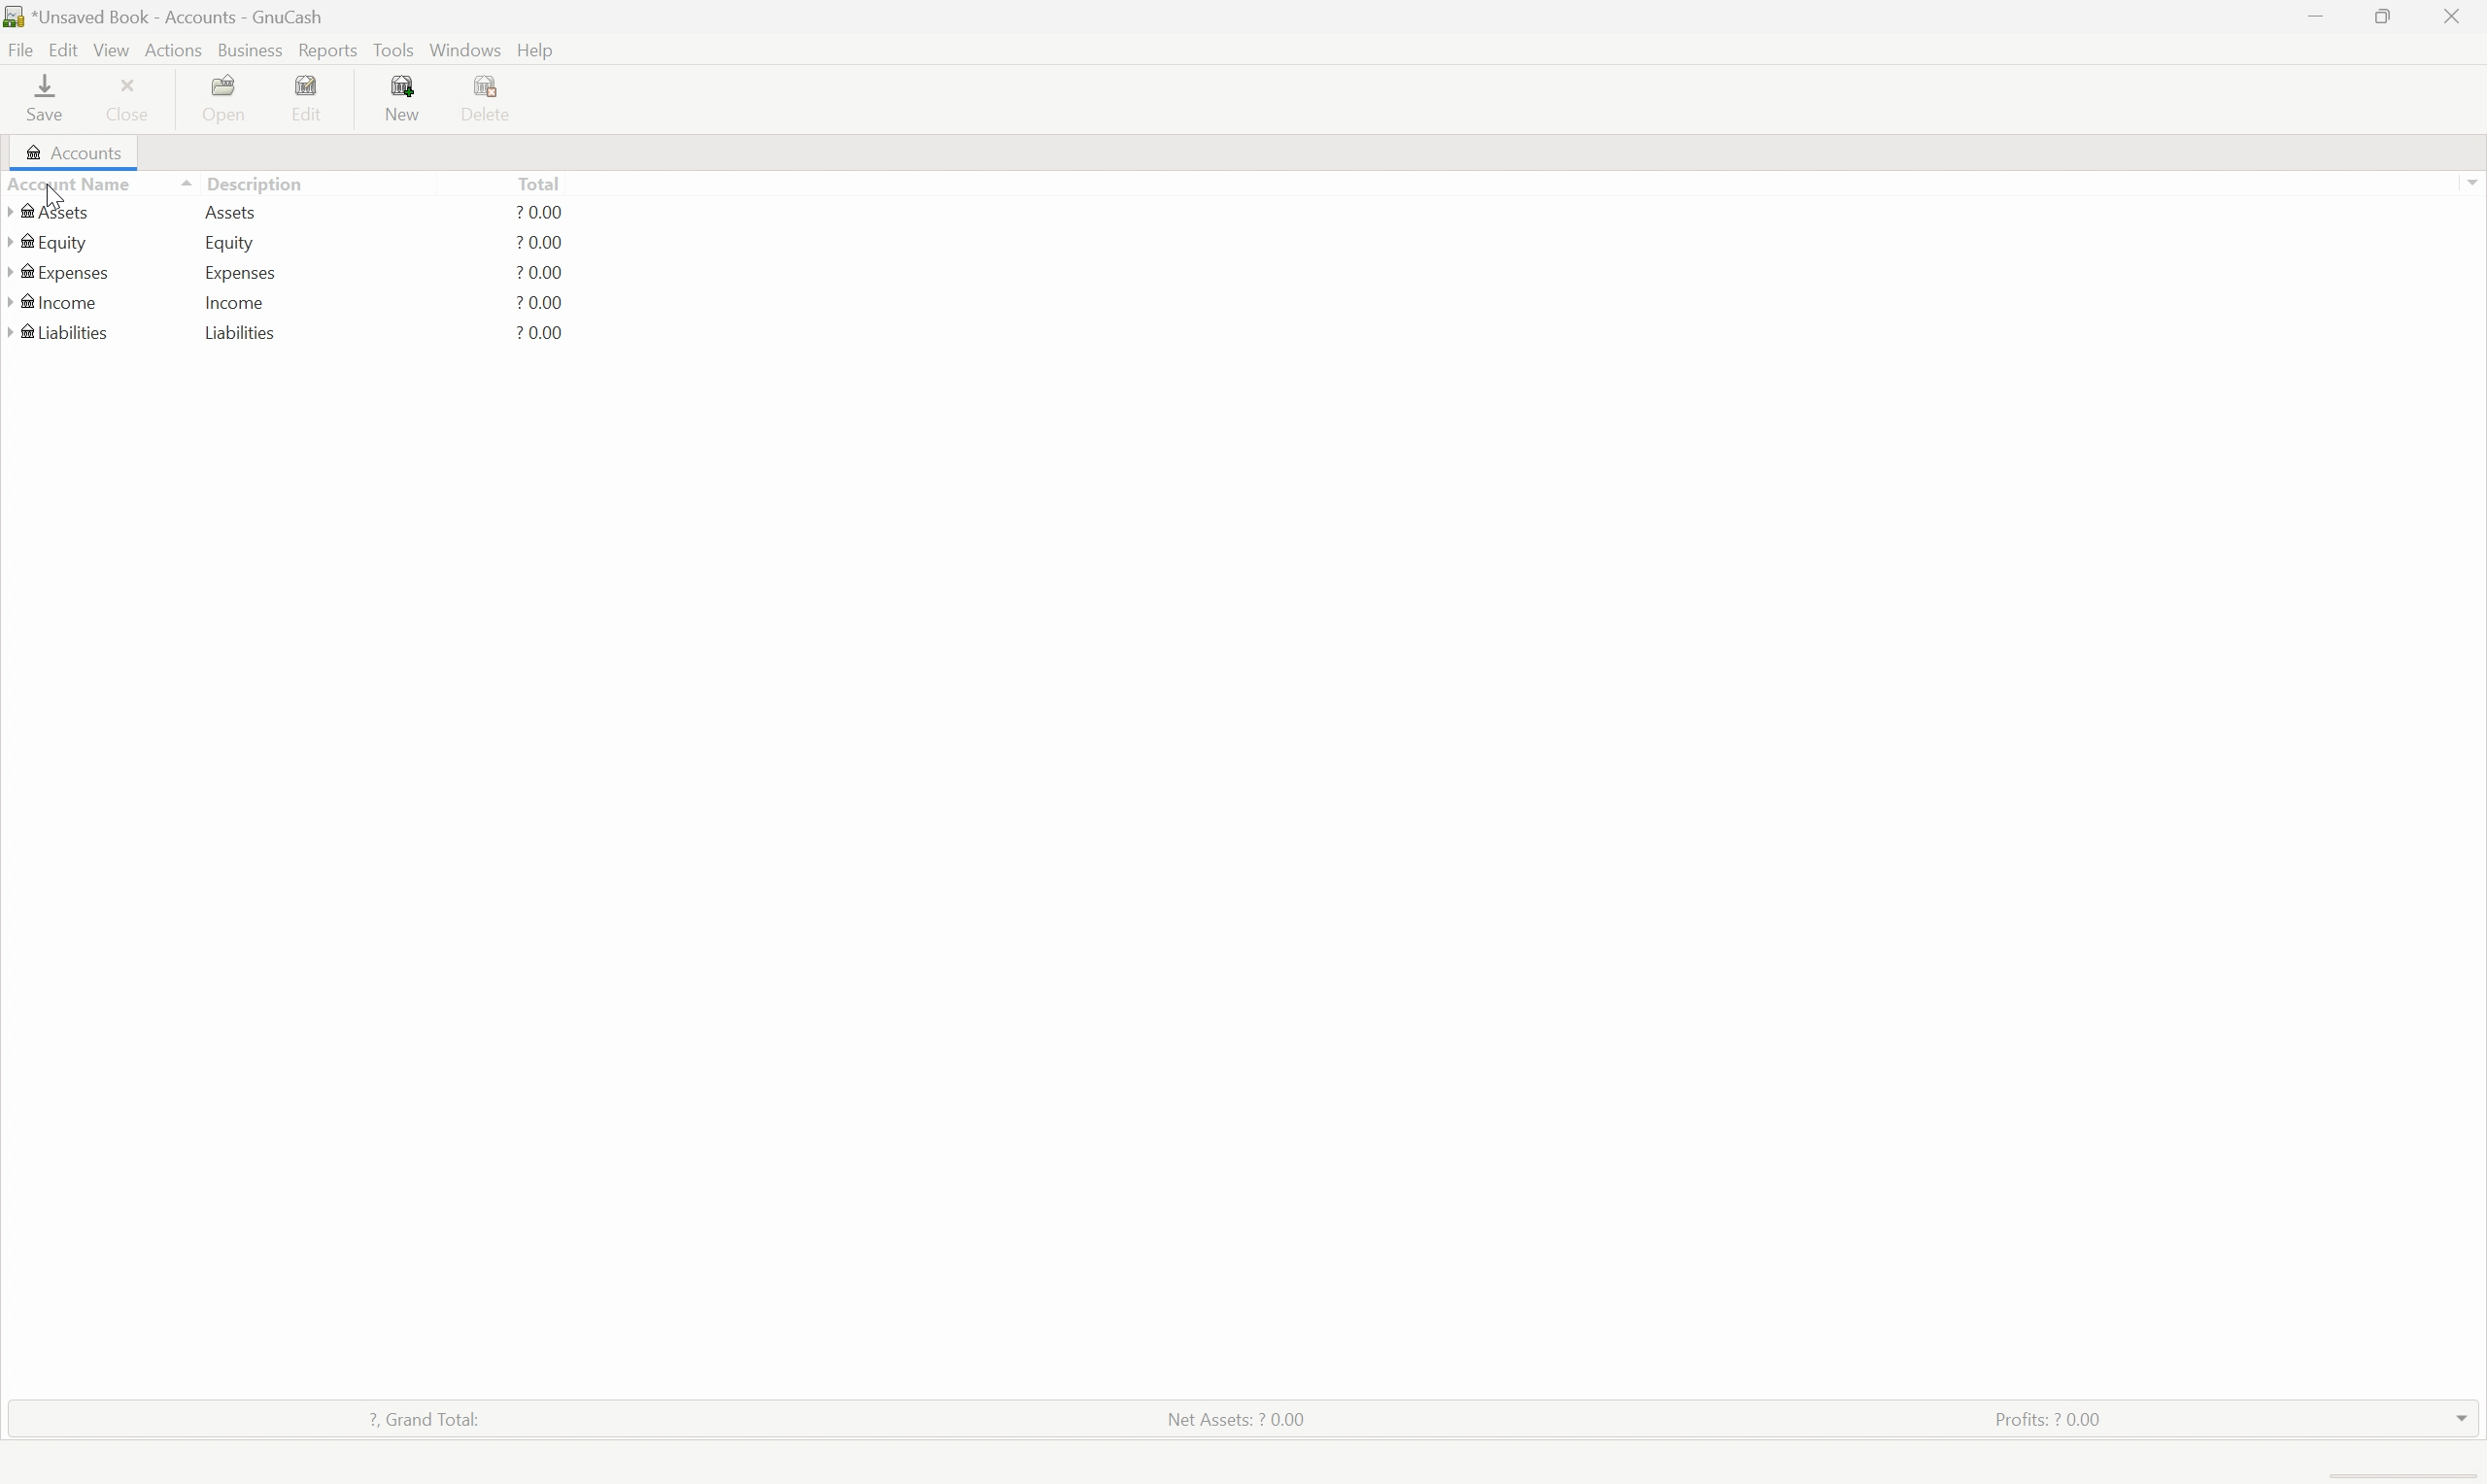 This screenshot has width=2487, height=1484. I want to click on Assets, so click(230, 212).